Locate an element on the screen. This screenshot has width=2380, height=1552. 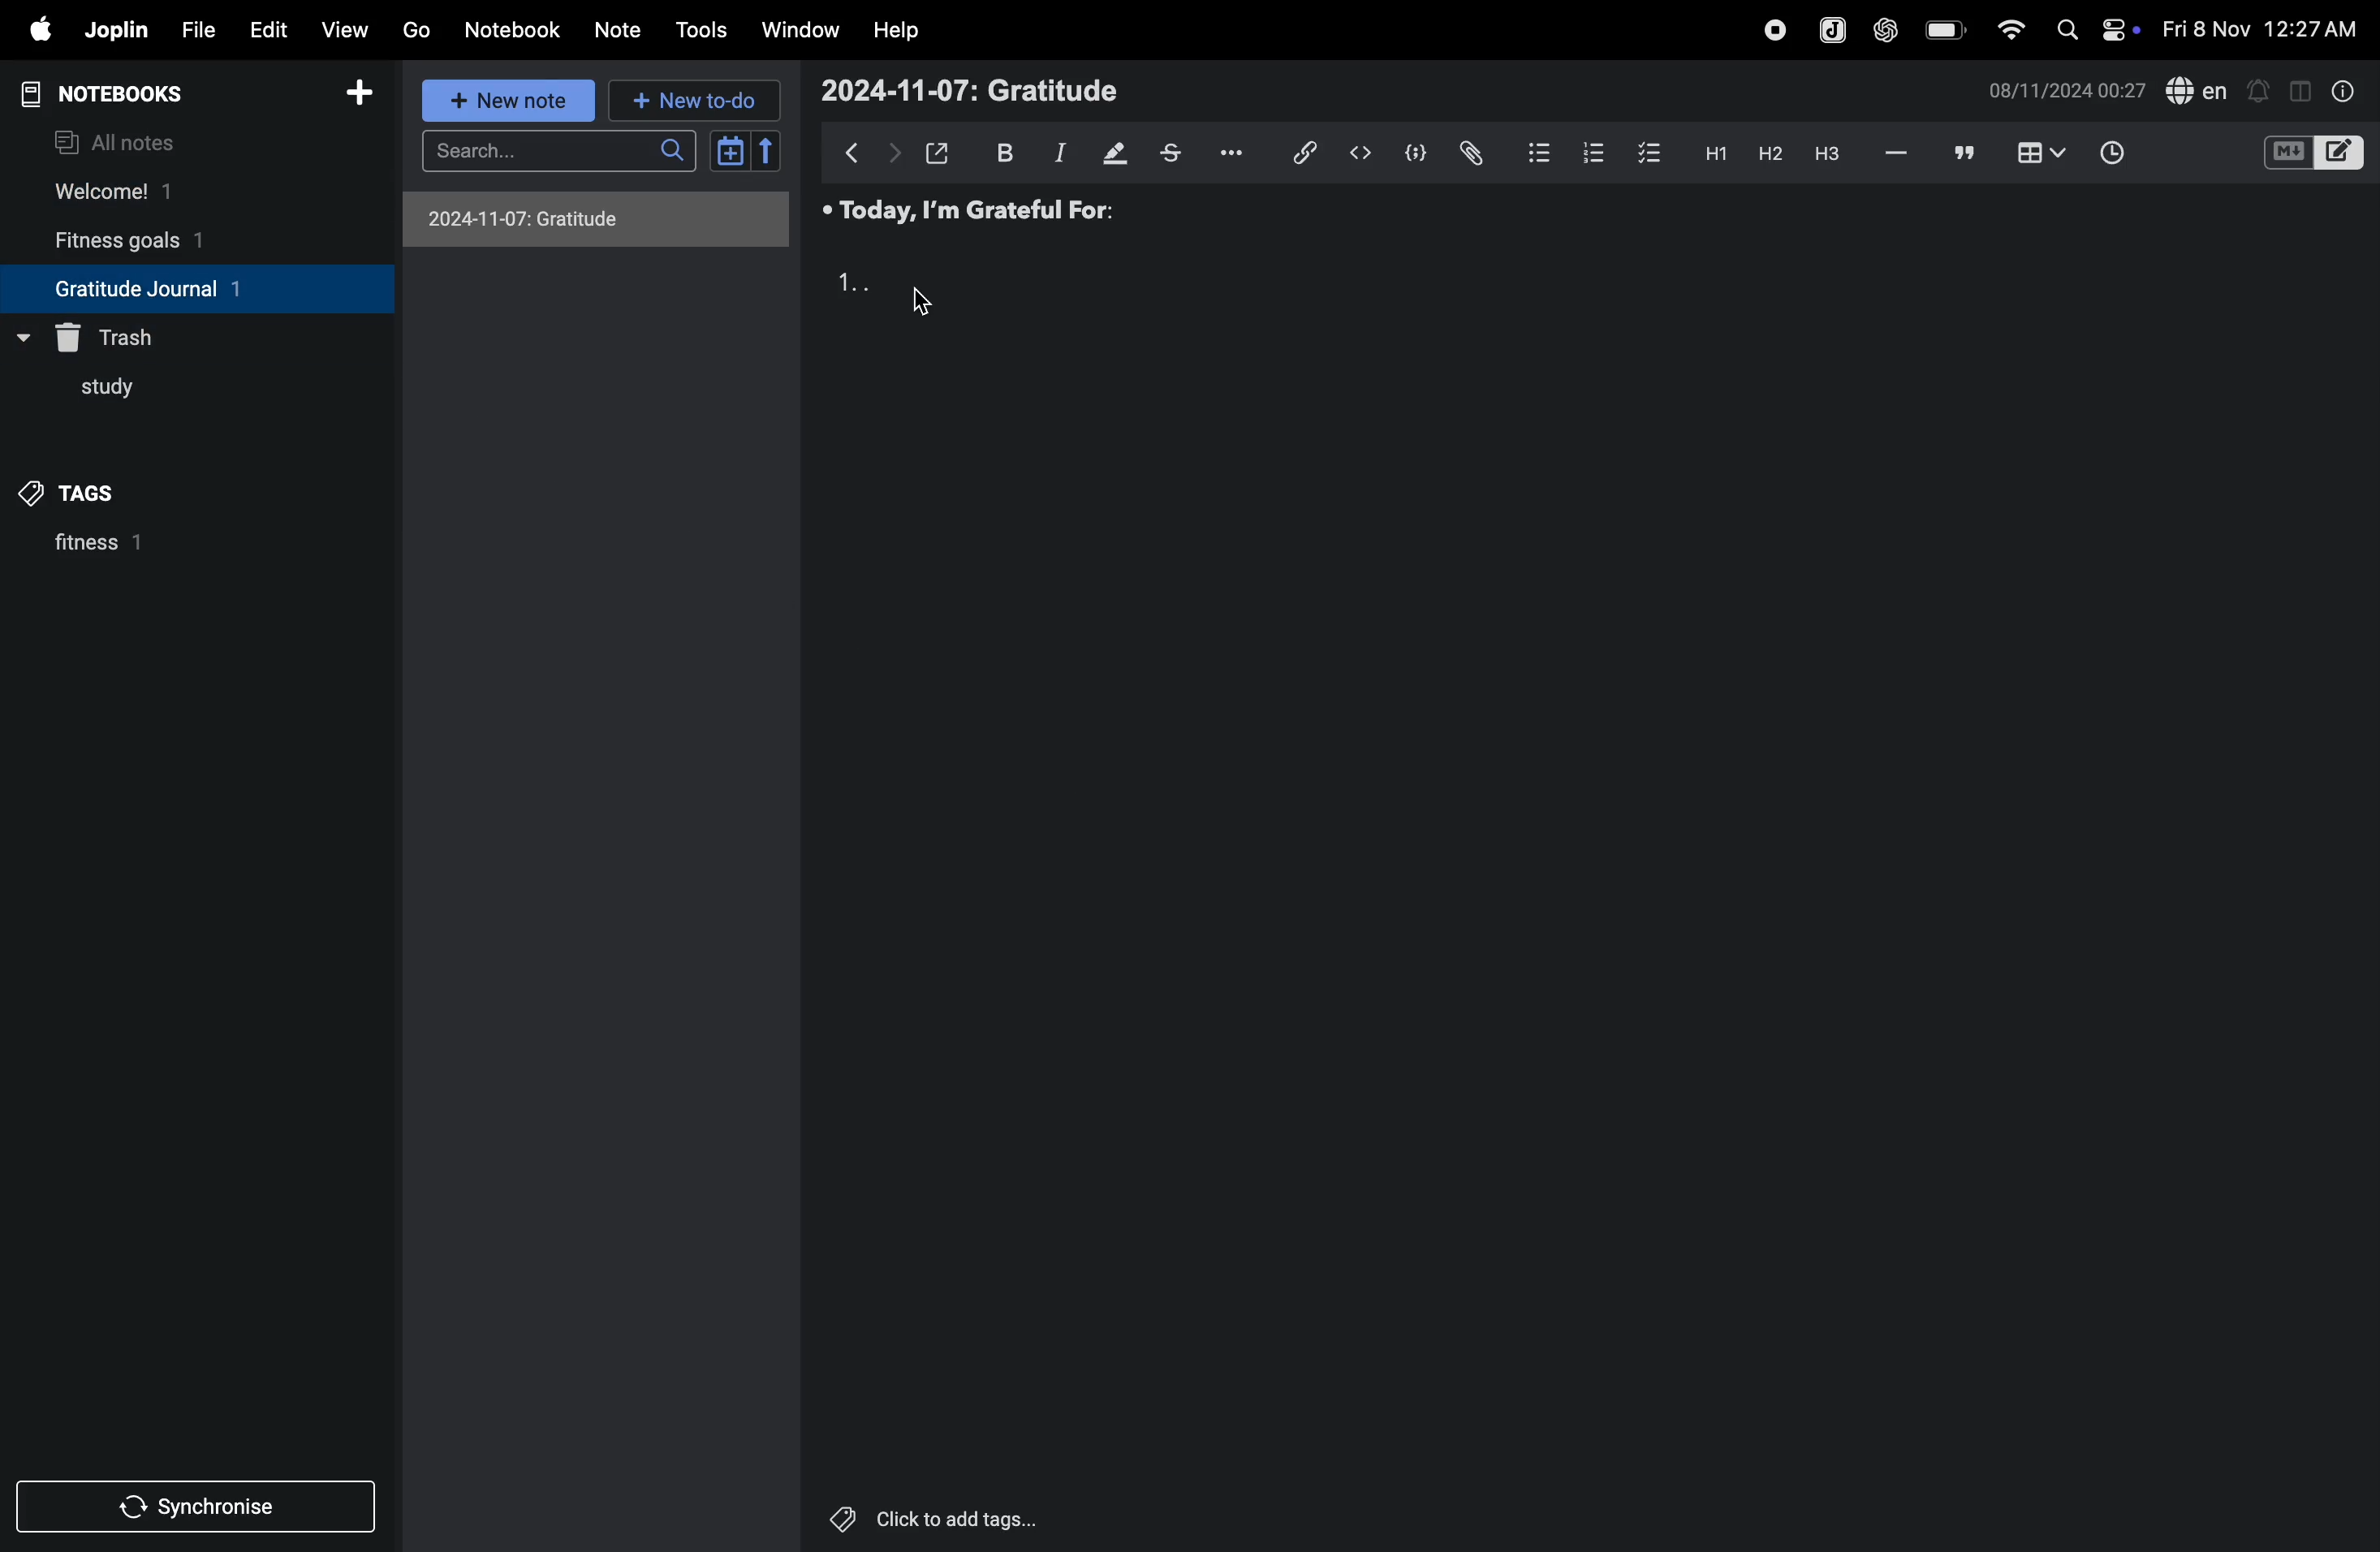
chatgpt is located at coordinates (1884, 32).